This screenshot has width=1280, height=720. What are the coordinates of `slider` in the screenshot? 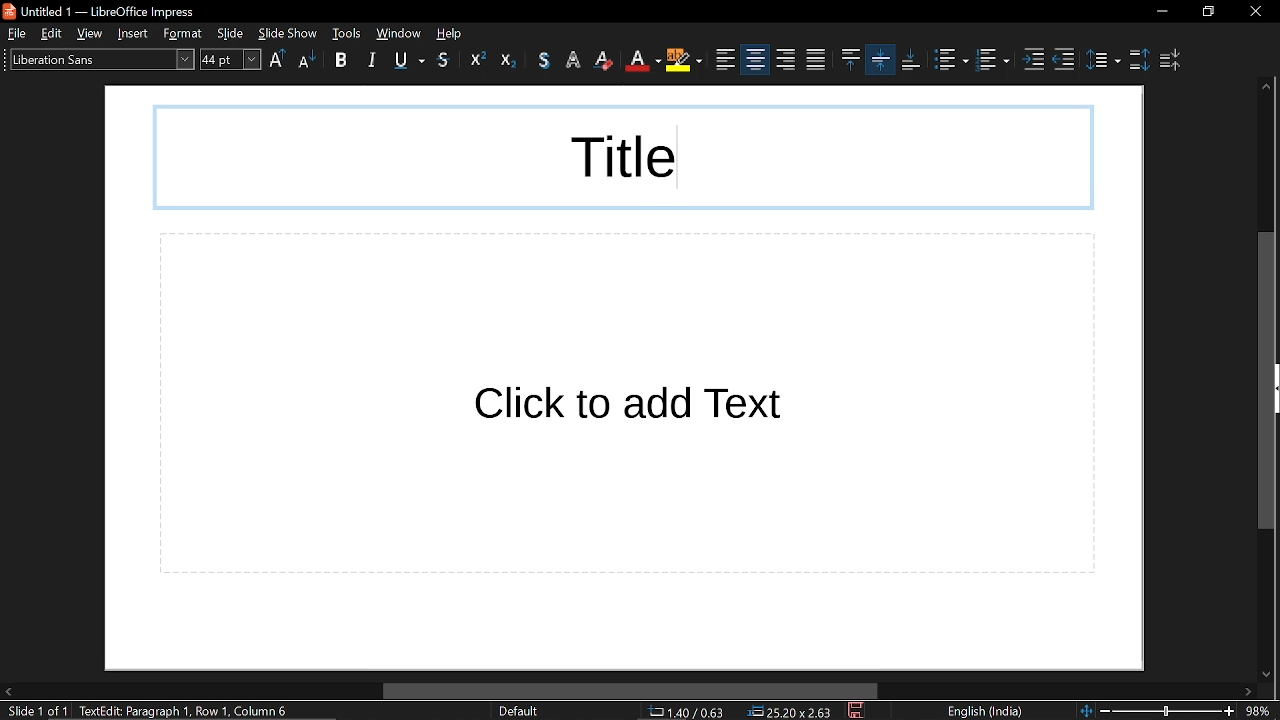 It's located at (1167, 709).